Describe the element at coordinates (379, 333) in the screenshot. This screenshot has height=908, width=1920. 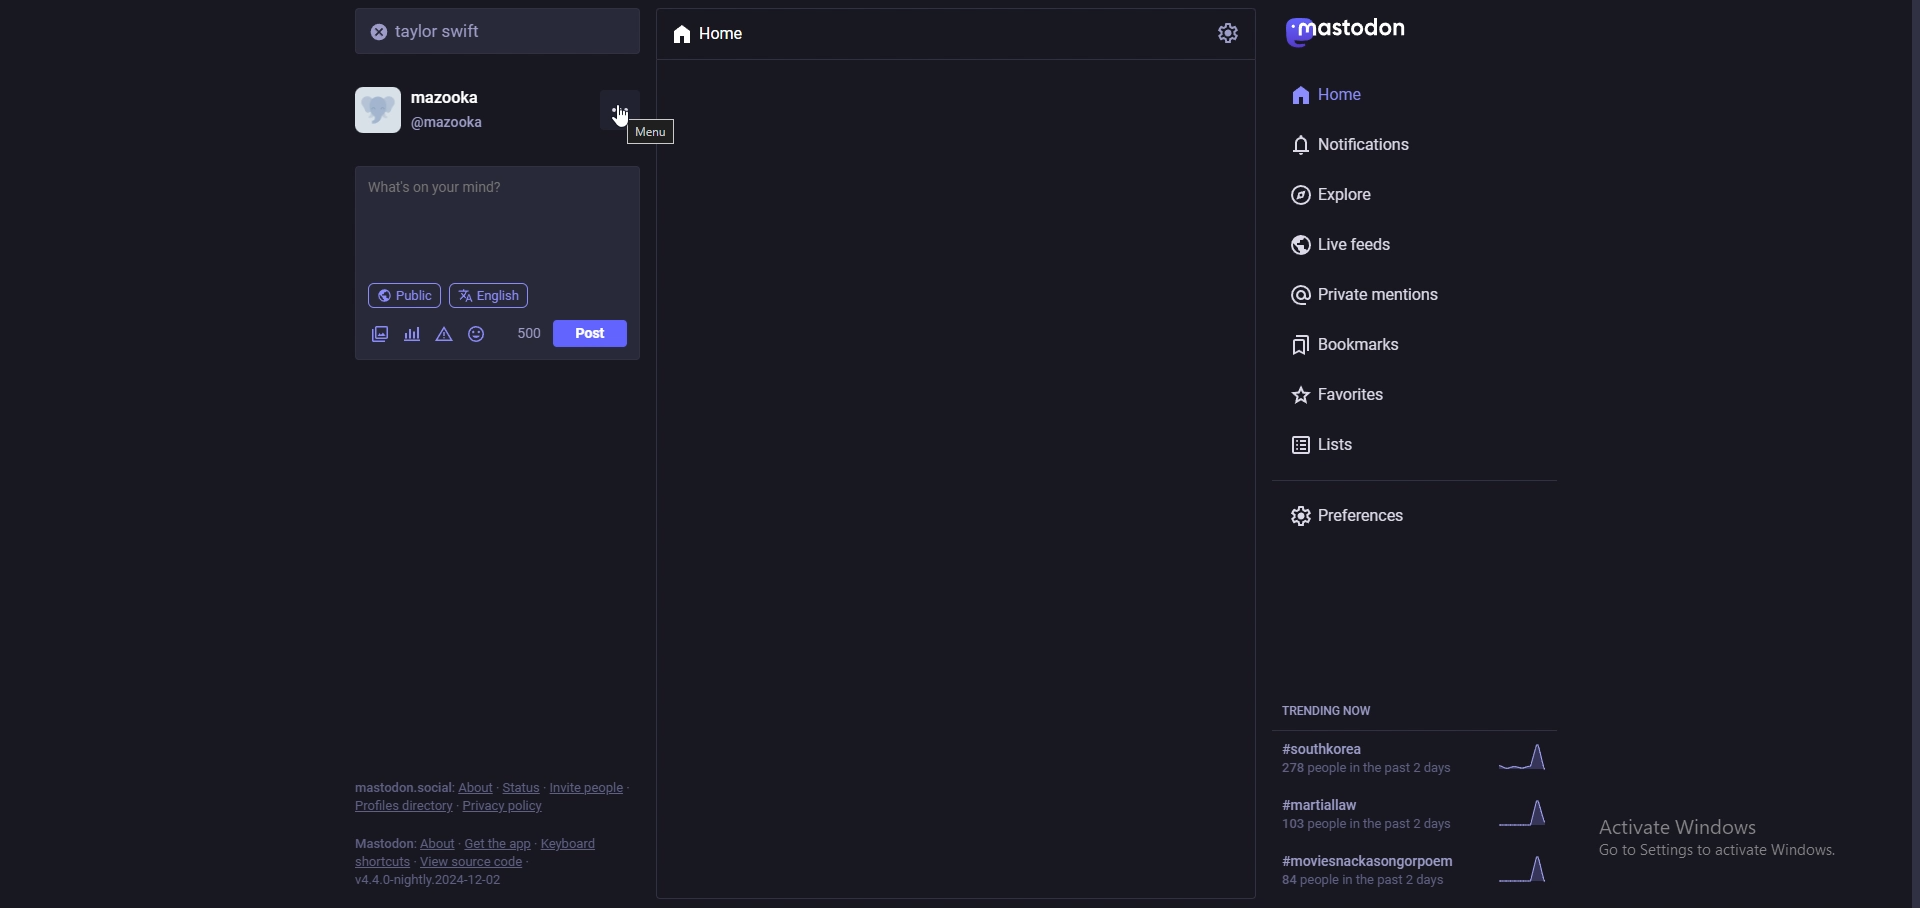
I see `images` at that location.